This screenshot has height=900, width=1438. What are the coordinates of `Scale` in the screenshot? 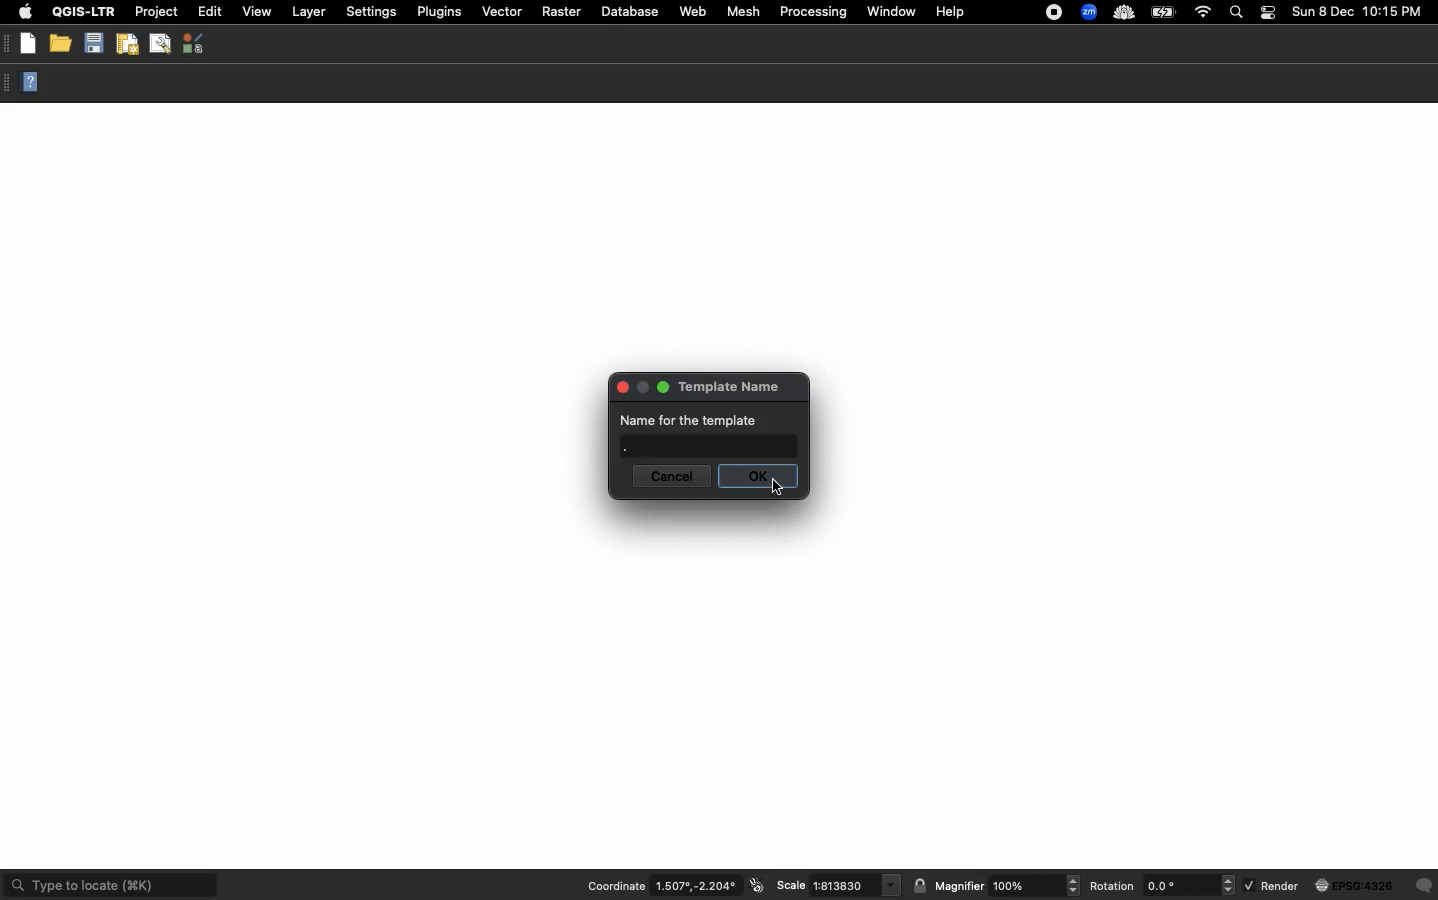 It's located at (790, 886).